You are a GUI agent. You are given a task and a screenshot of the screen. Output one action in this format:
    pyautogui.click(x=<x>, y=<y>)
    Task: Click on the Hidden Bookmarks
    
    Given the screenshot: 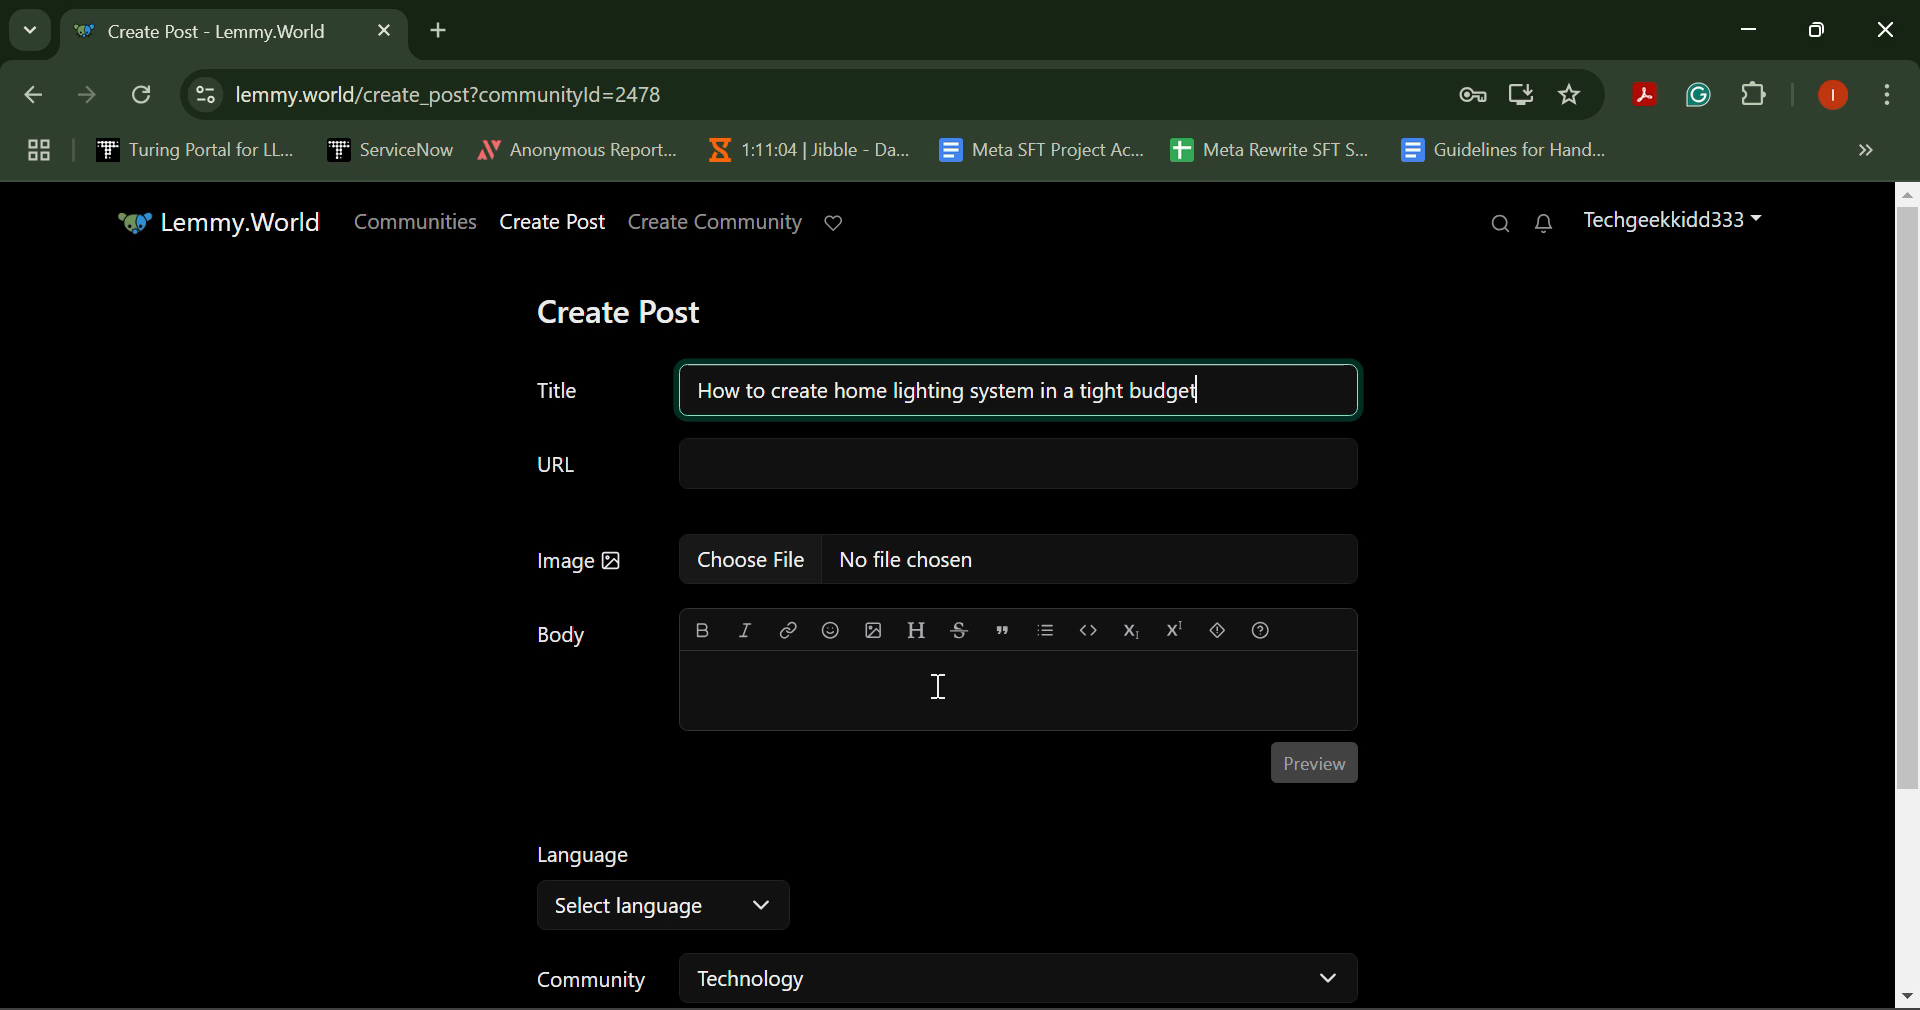 What is the action you would take?
    pyautogui.click(x=1864, y=149)
    